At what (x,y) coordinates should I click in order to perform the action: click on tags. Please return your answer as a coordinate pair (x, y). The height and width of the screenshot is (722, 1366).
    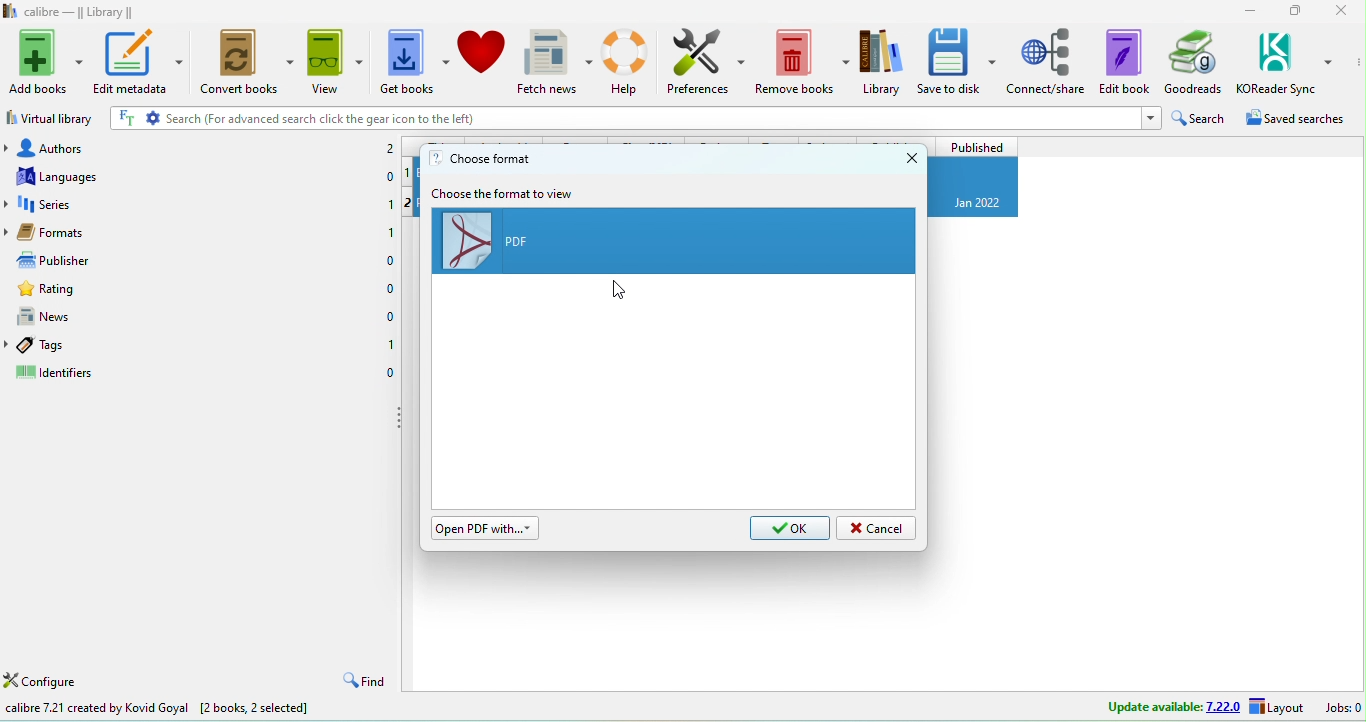
    Looking at the image, I should click on (66, 345).